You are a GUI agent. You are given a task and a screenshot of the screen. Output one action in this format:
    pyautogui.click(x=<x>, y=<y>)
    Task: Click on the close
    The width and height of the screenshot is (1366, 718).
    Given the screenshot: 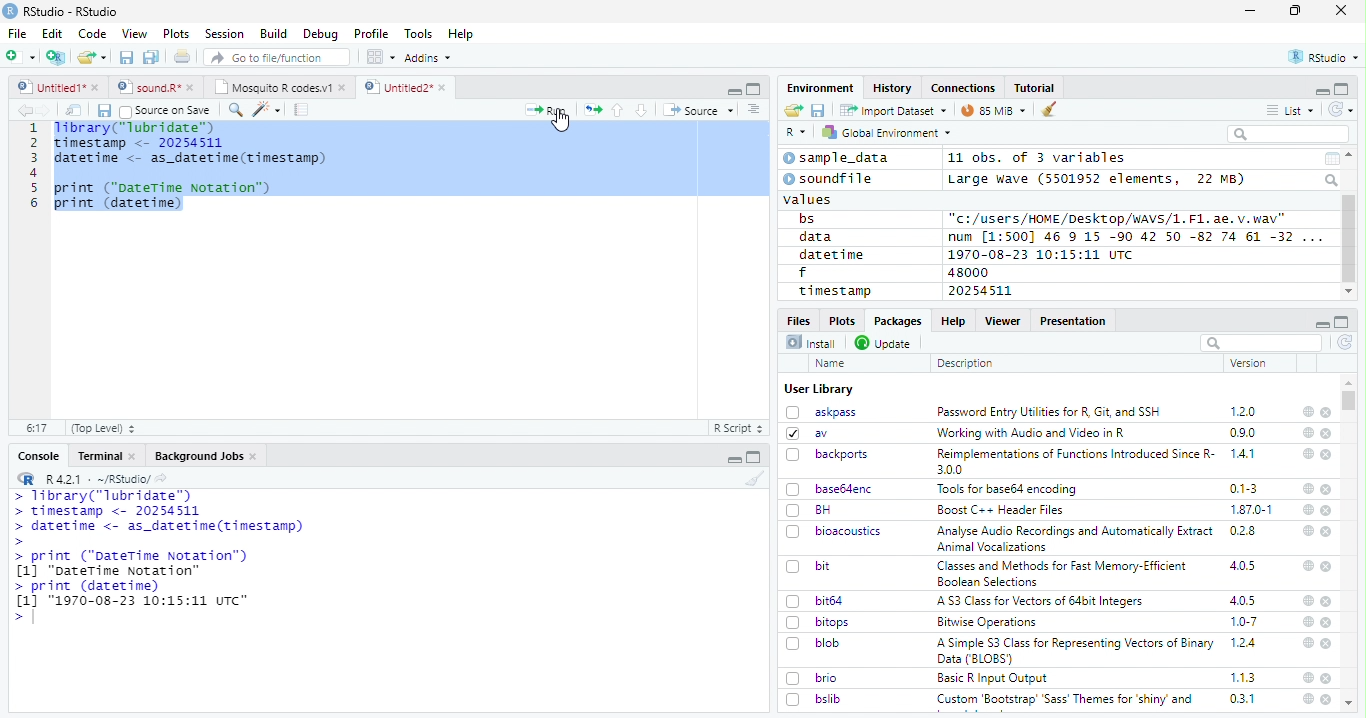 What is the action you would take?
    pyautogui.click(x=1326, y=413)
    